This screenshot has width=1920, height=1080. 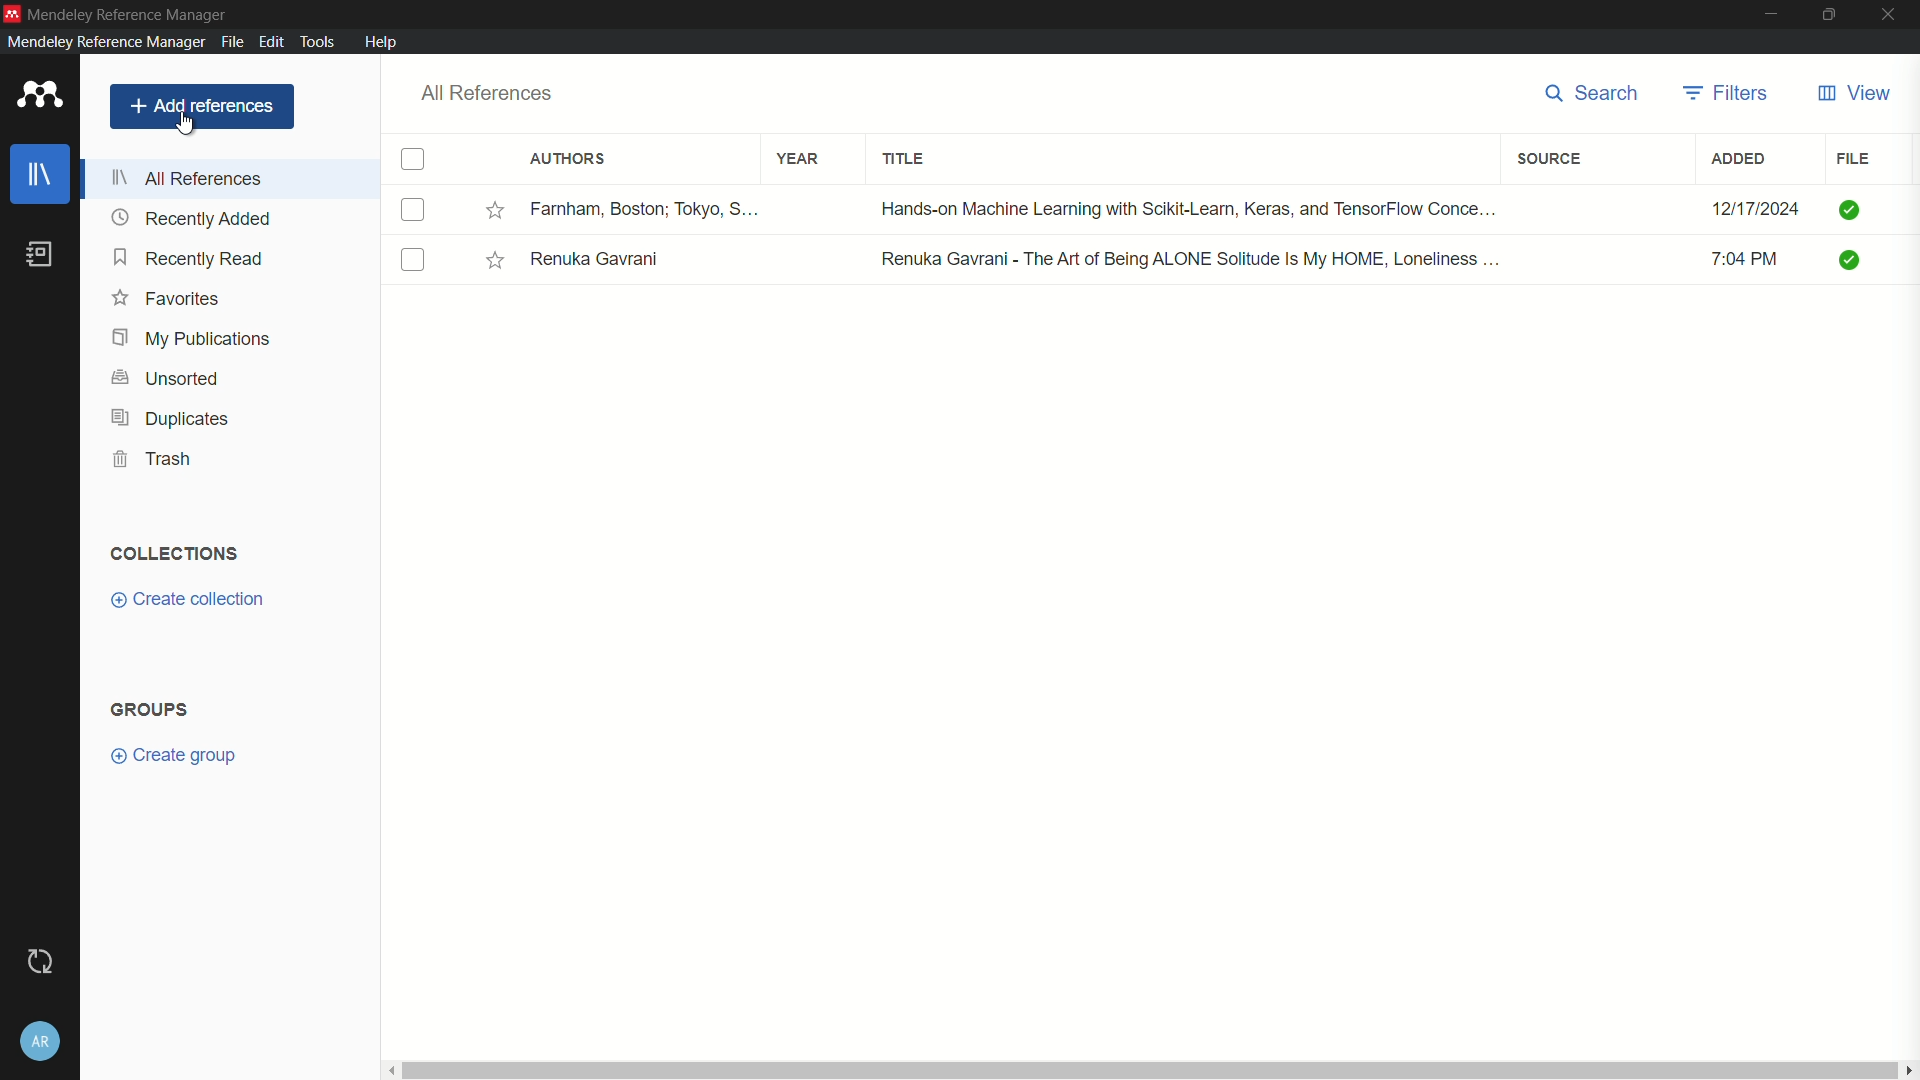 What do you see at coordinates (496, 260) in the screenshot?
I see `favorites` at bounding box center [496, 260].